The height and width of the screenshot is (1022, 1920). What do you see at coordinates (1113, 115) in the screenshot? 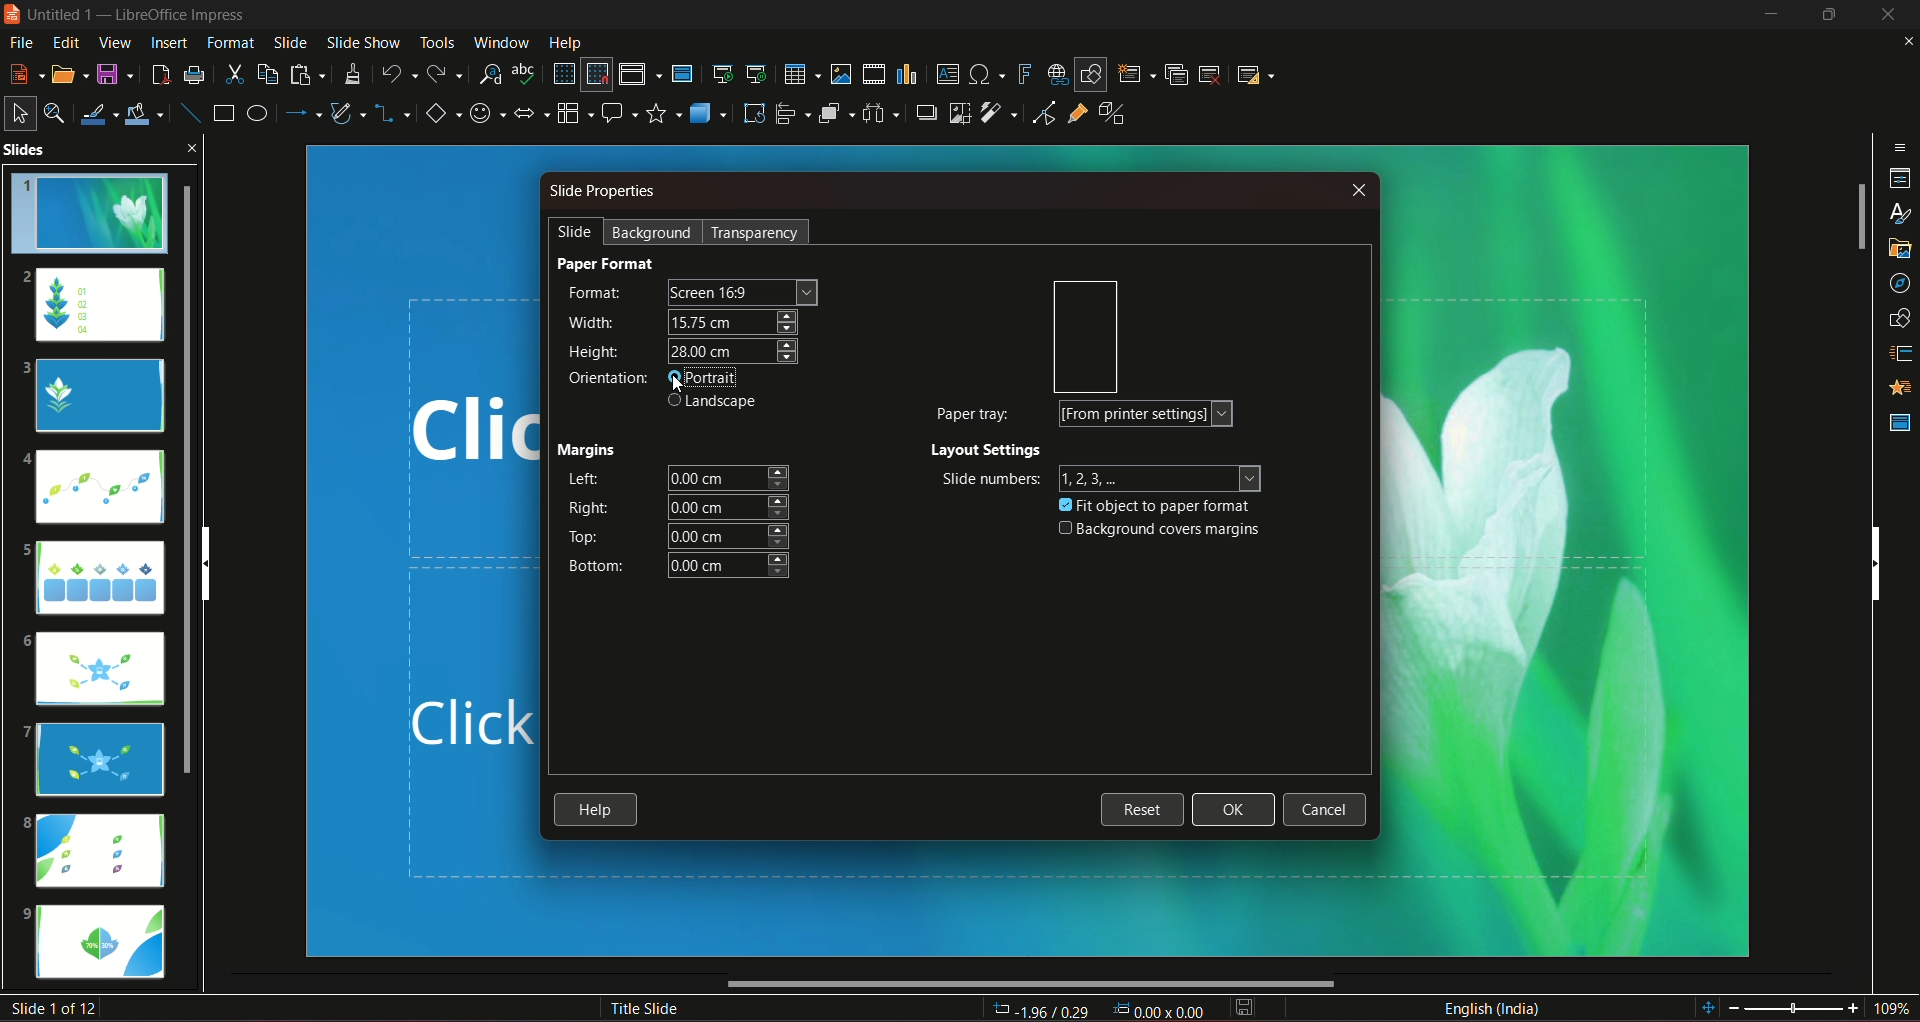
I see `toggle extrusion` at bounding box center [1113, 115].